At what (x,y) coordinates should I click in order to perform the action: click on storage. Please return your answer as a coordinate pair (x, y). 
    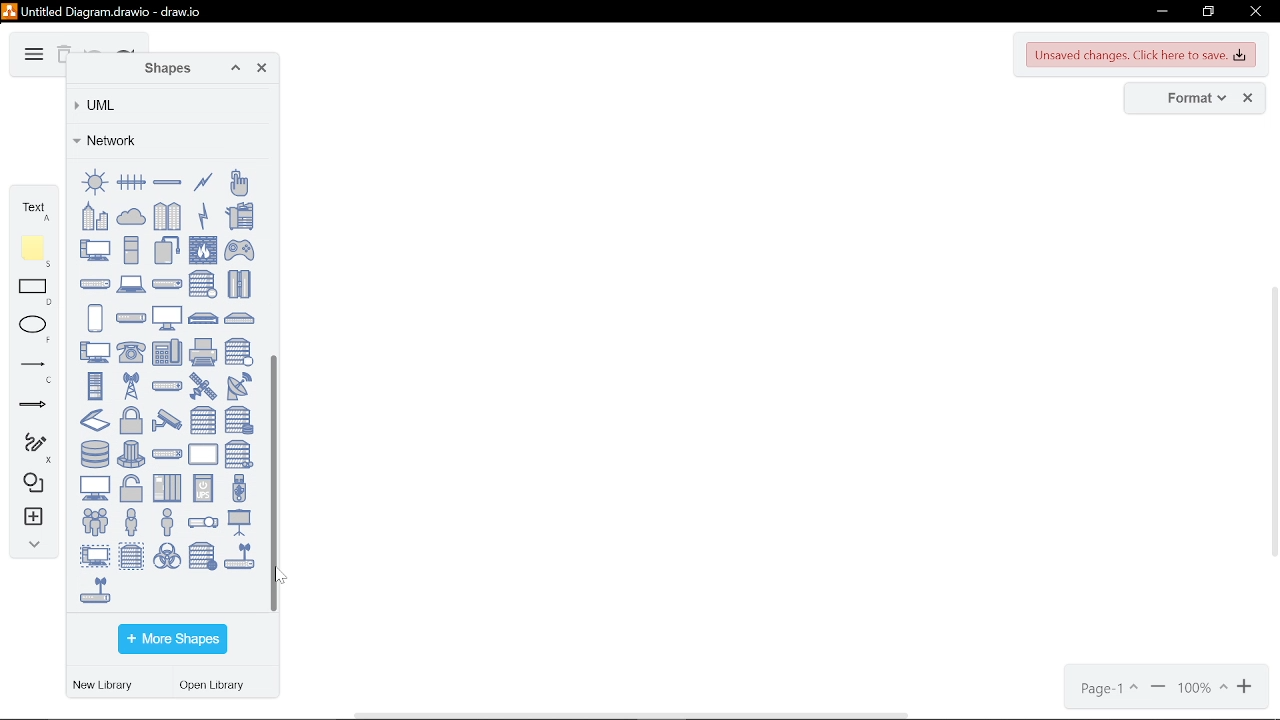
    Looking at the image, I should click on (95, 454).